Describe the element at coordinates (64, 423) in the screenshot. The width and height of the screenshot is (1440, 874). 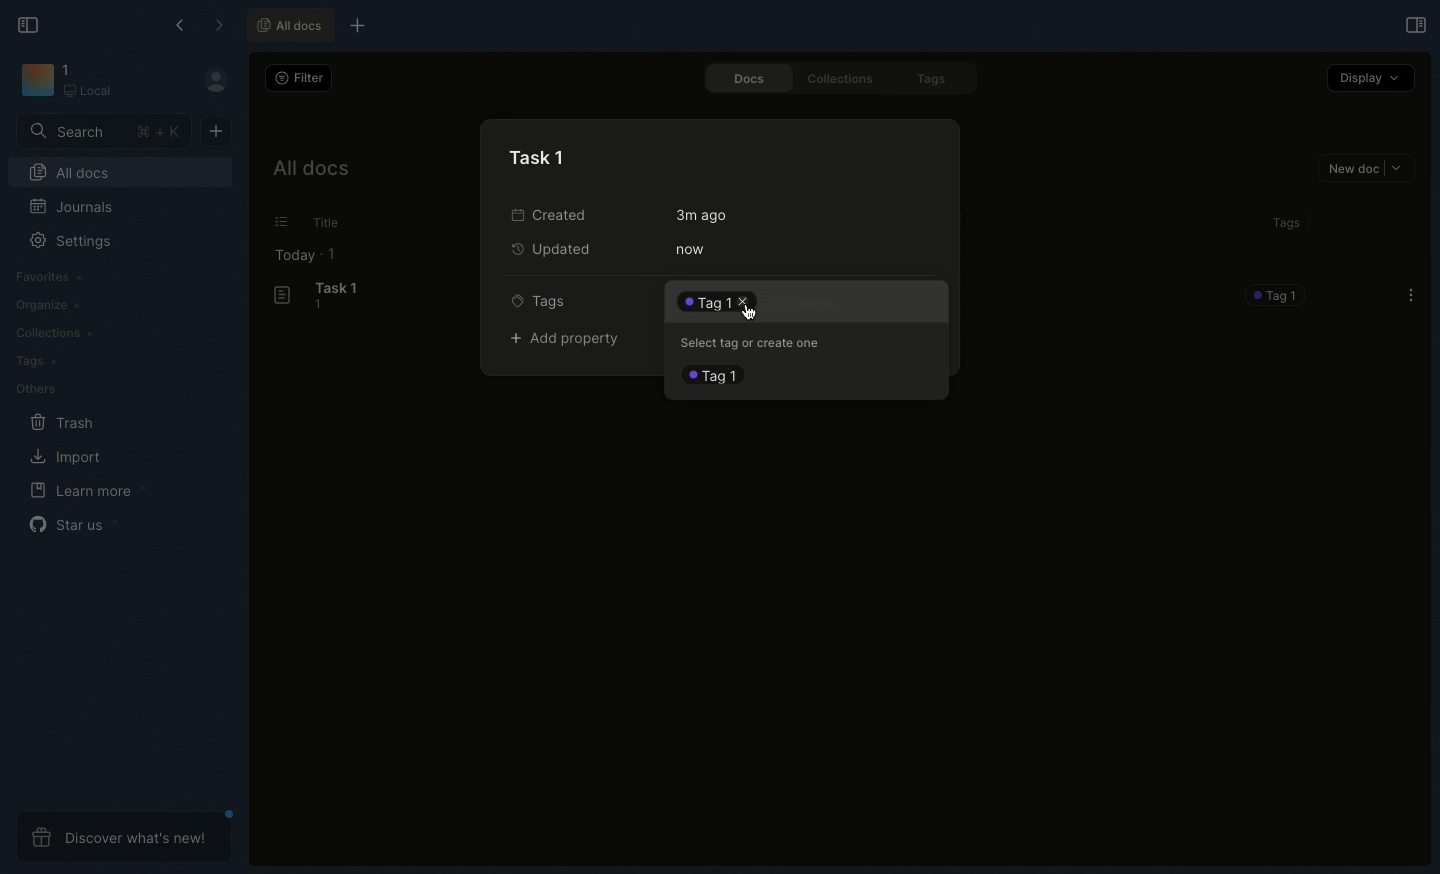
I see `Trash` at that location.